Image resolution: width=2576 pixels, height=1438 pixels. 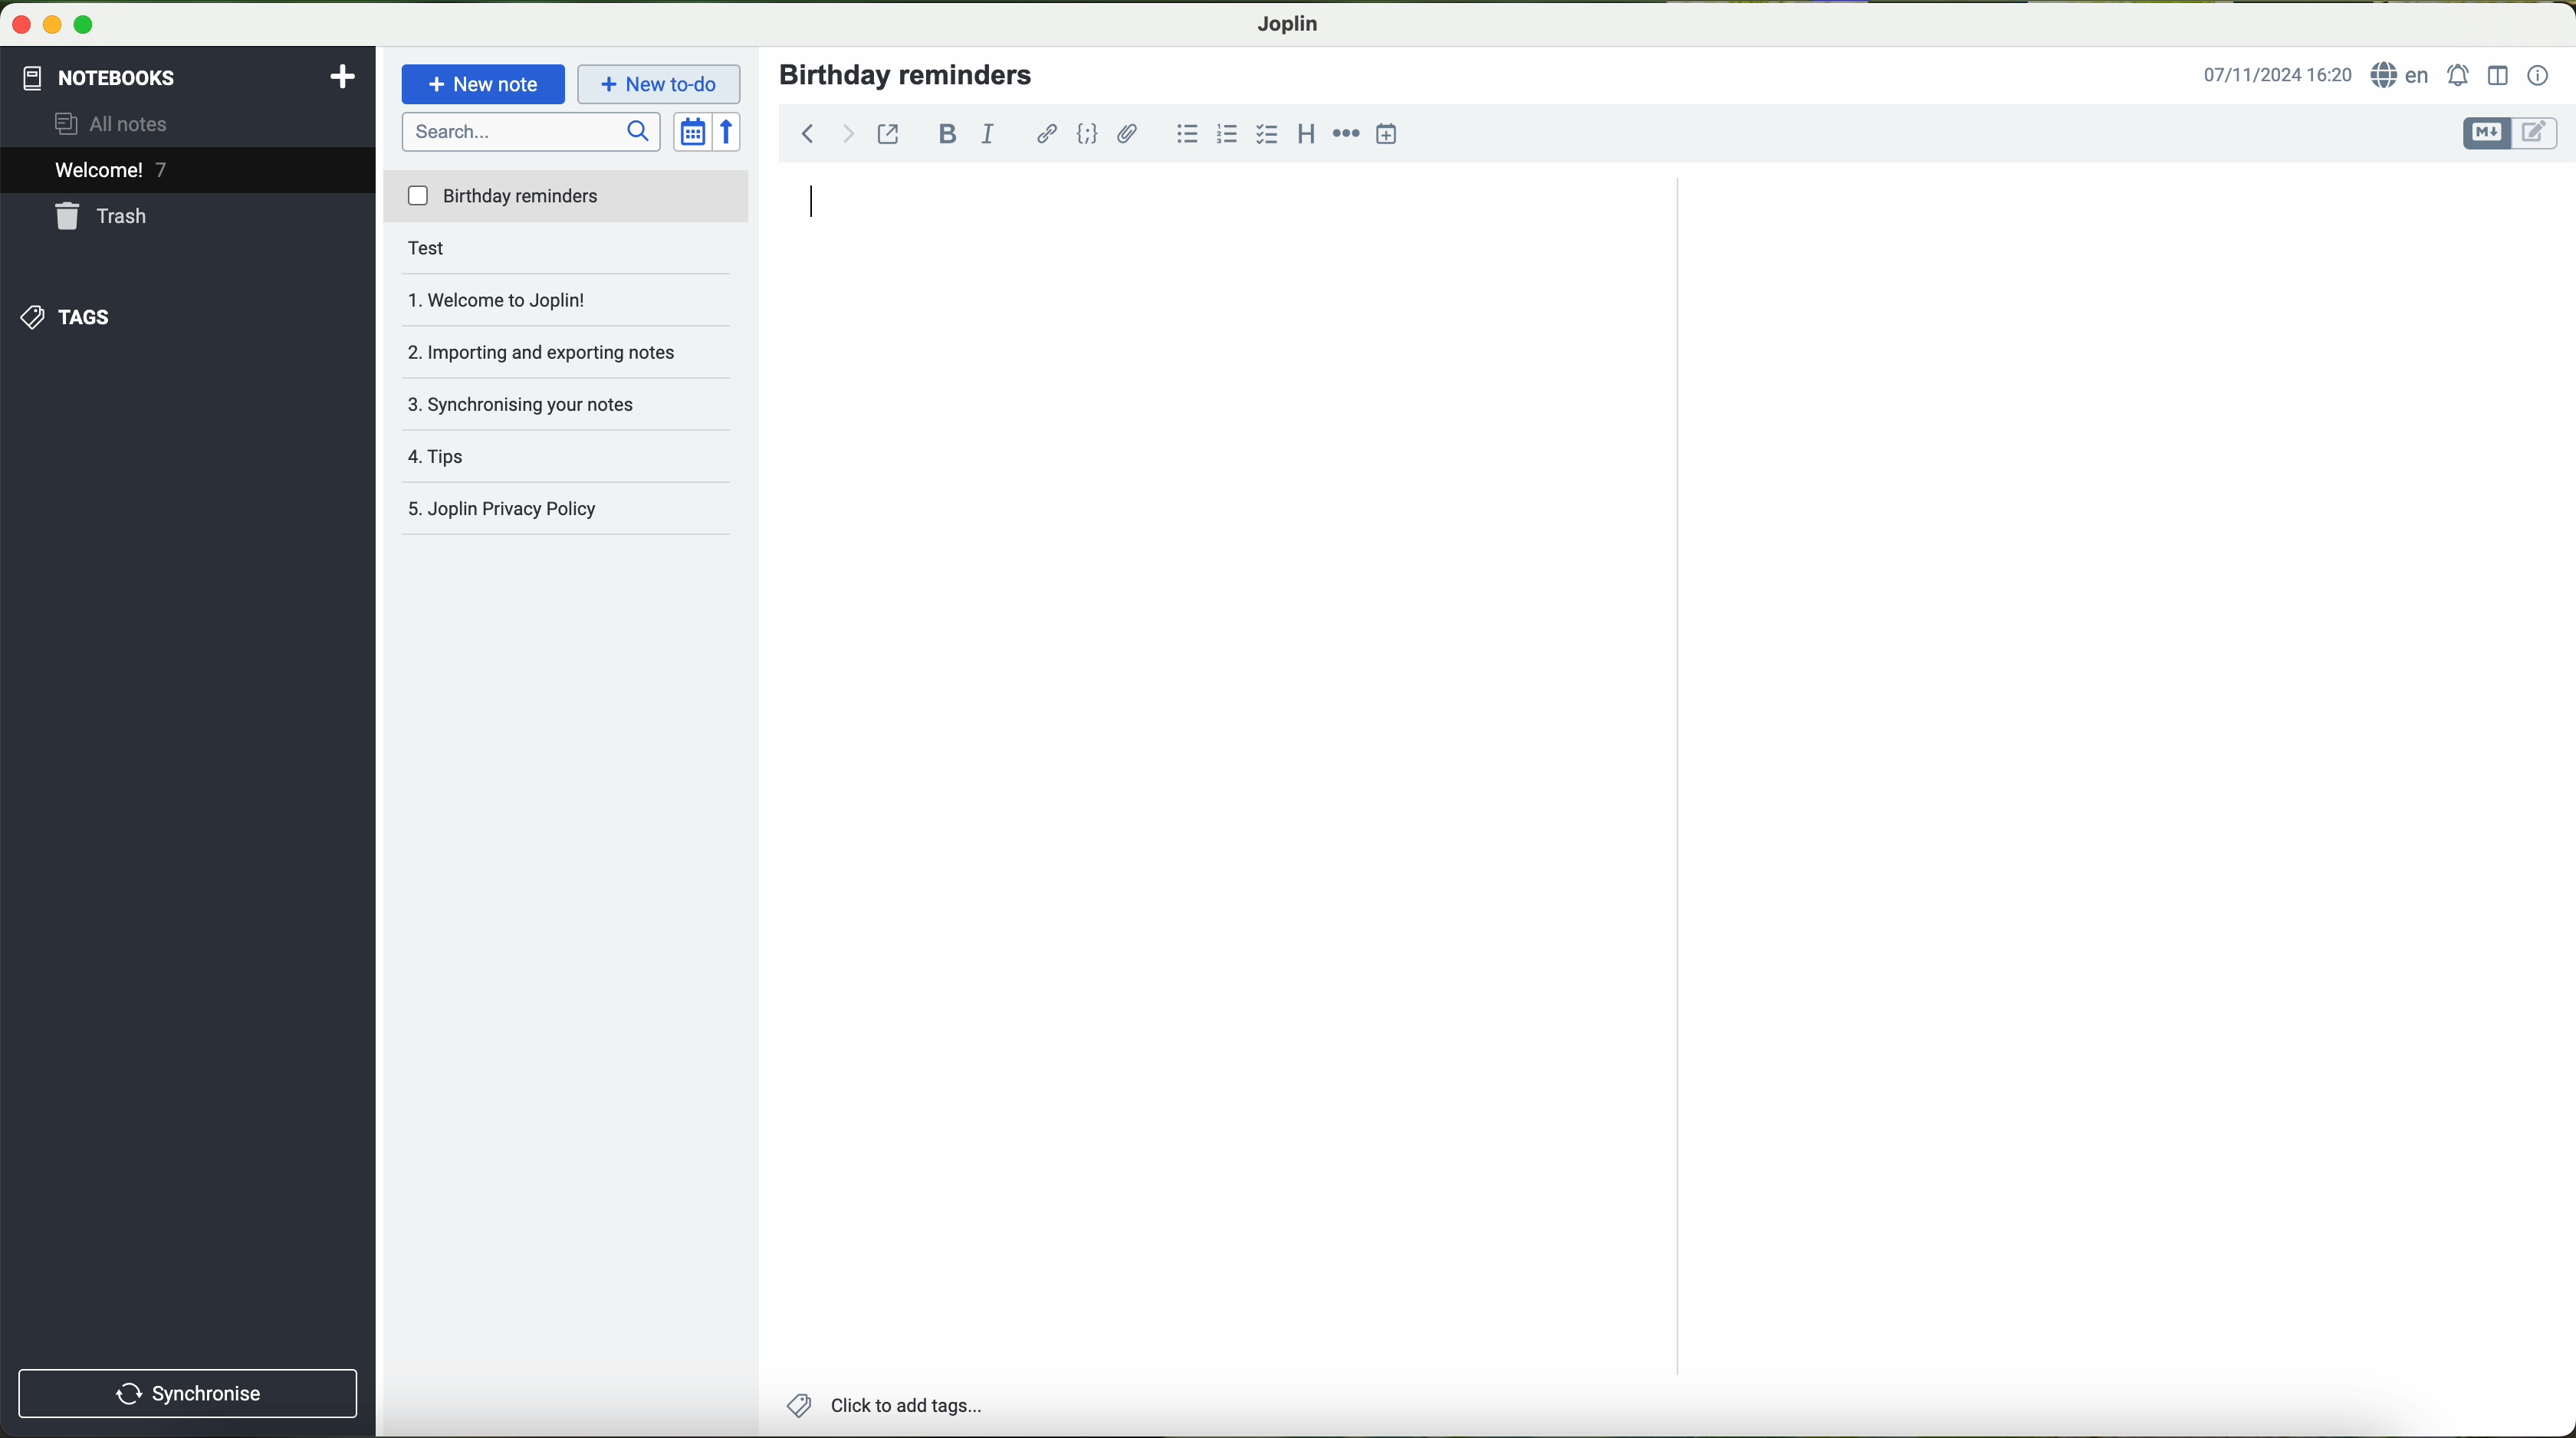 I want to click on Joplin, so click(x=1288, y=26).